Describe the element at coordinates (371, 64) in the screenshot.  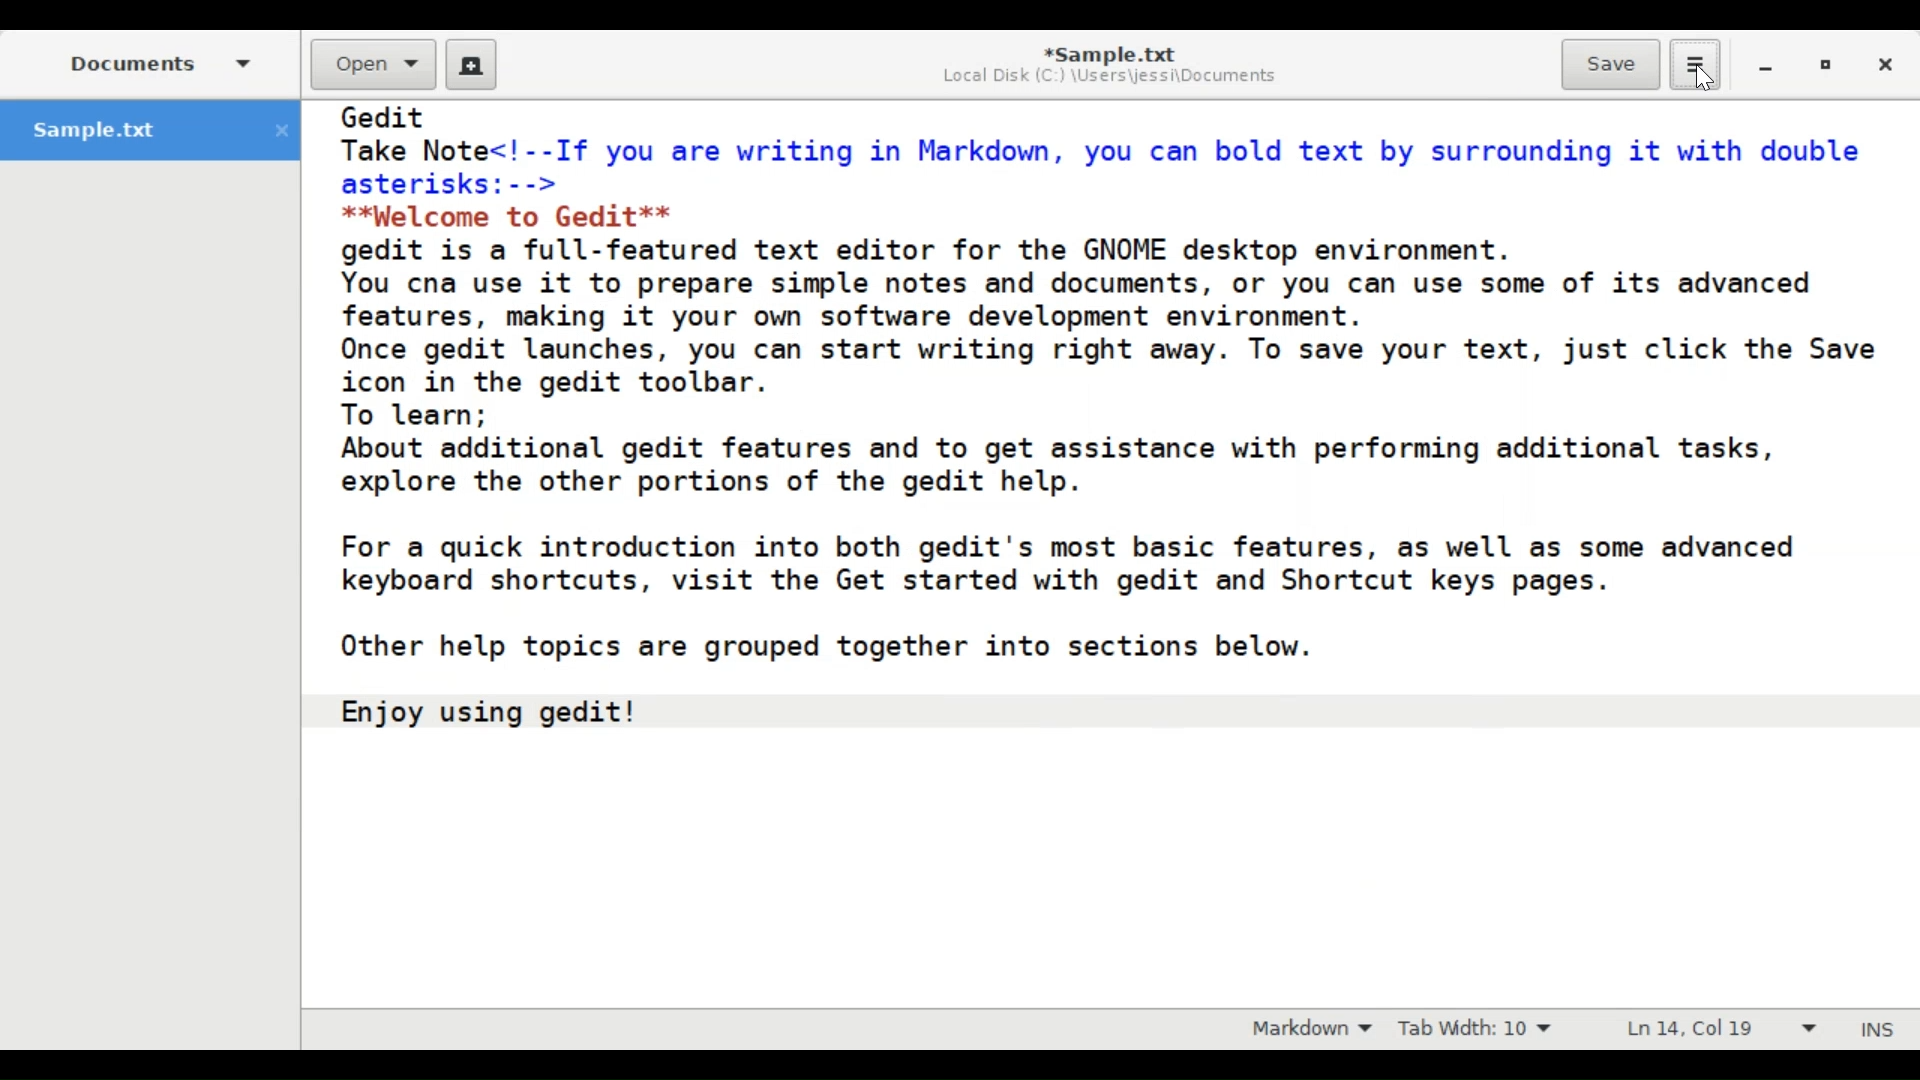
I see `Open` at that location.